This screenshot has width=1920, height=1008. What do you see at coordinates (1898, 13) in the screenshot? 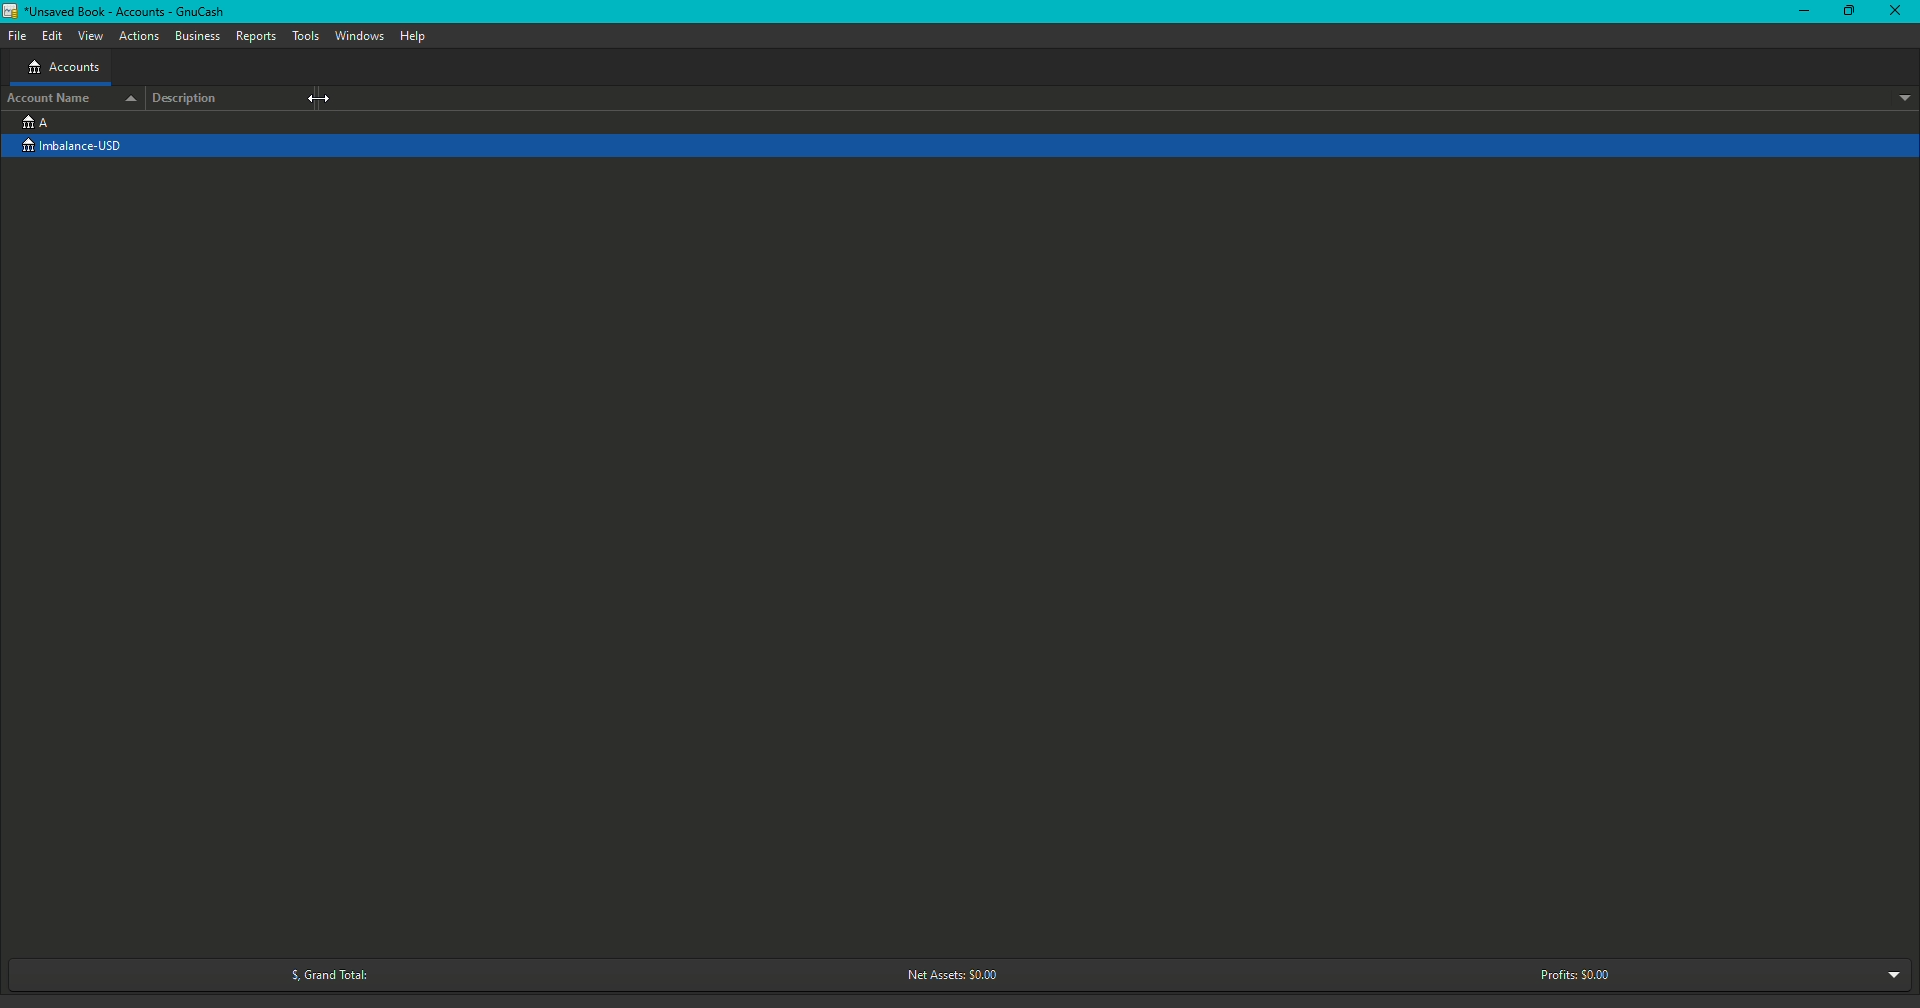
I see `Close` at bounding box center [1898, 13].